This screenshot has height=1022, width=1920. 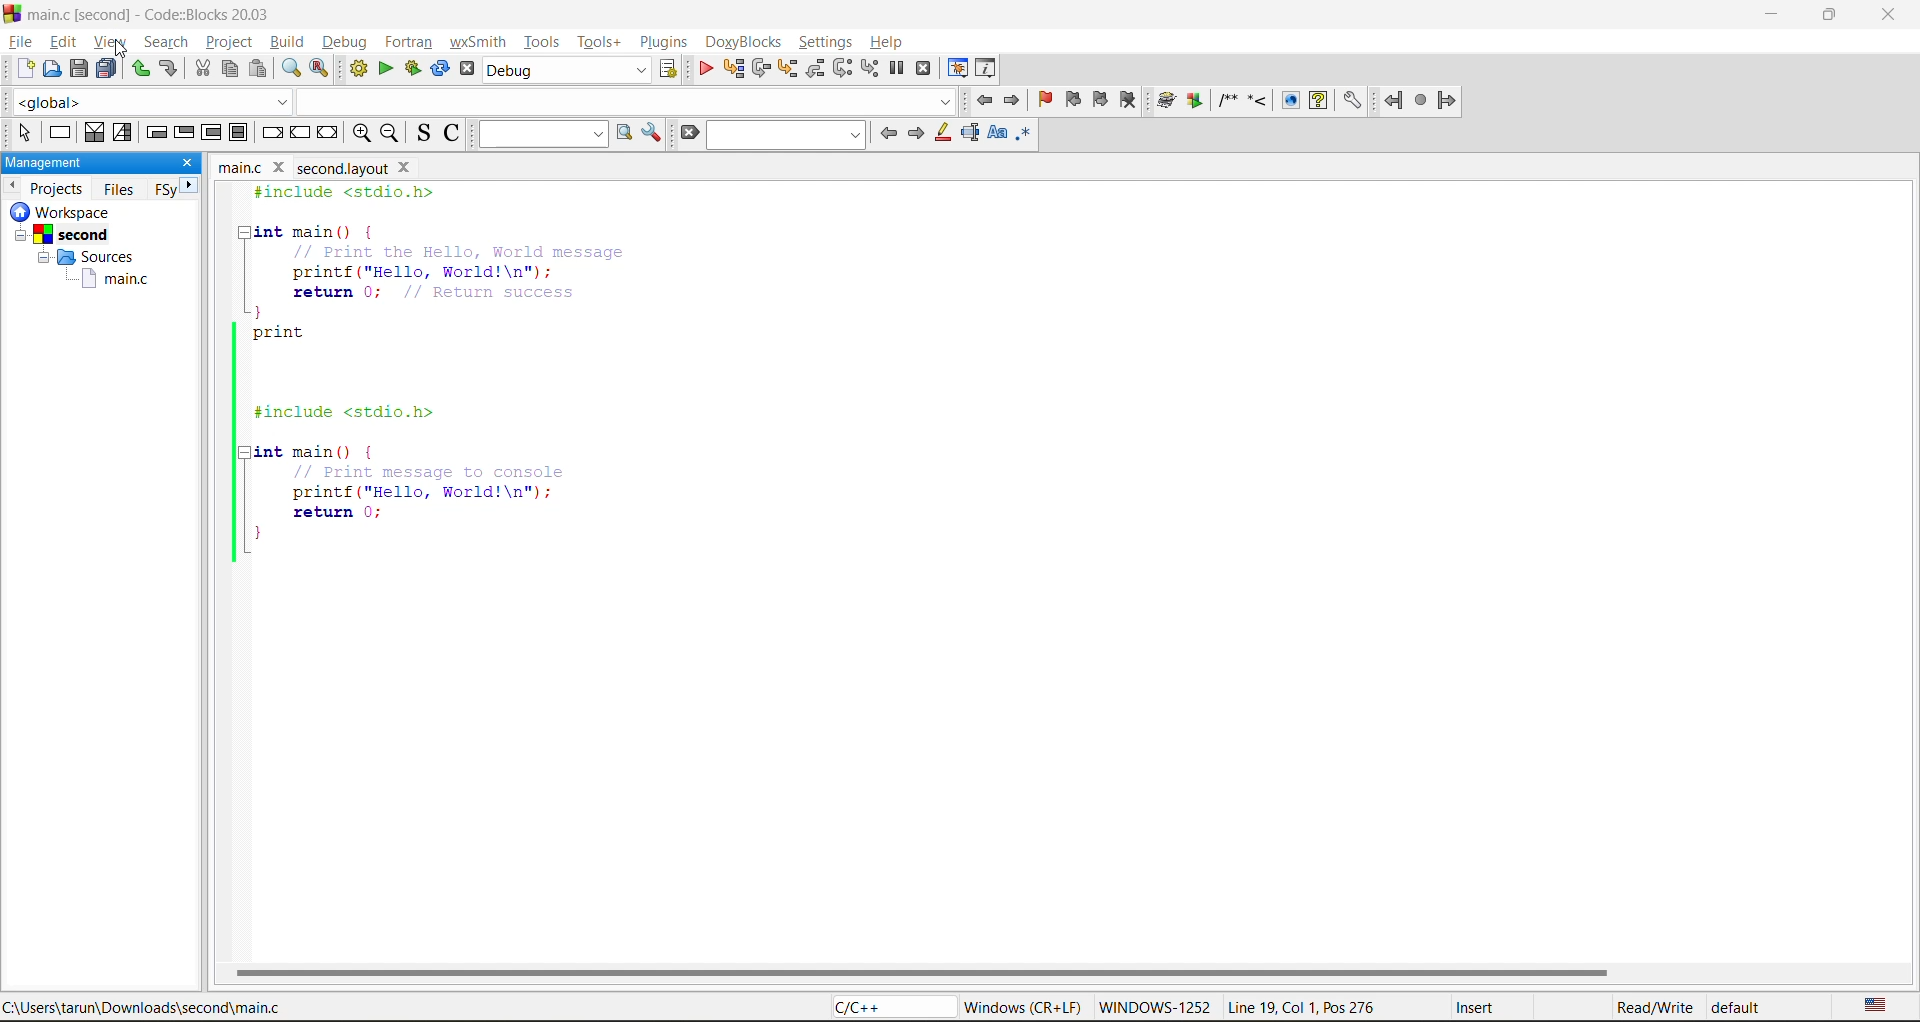 I want to click on close, so click(x=190, y=163).